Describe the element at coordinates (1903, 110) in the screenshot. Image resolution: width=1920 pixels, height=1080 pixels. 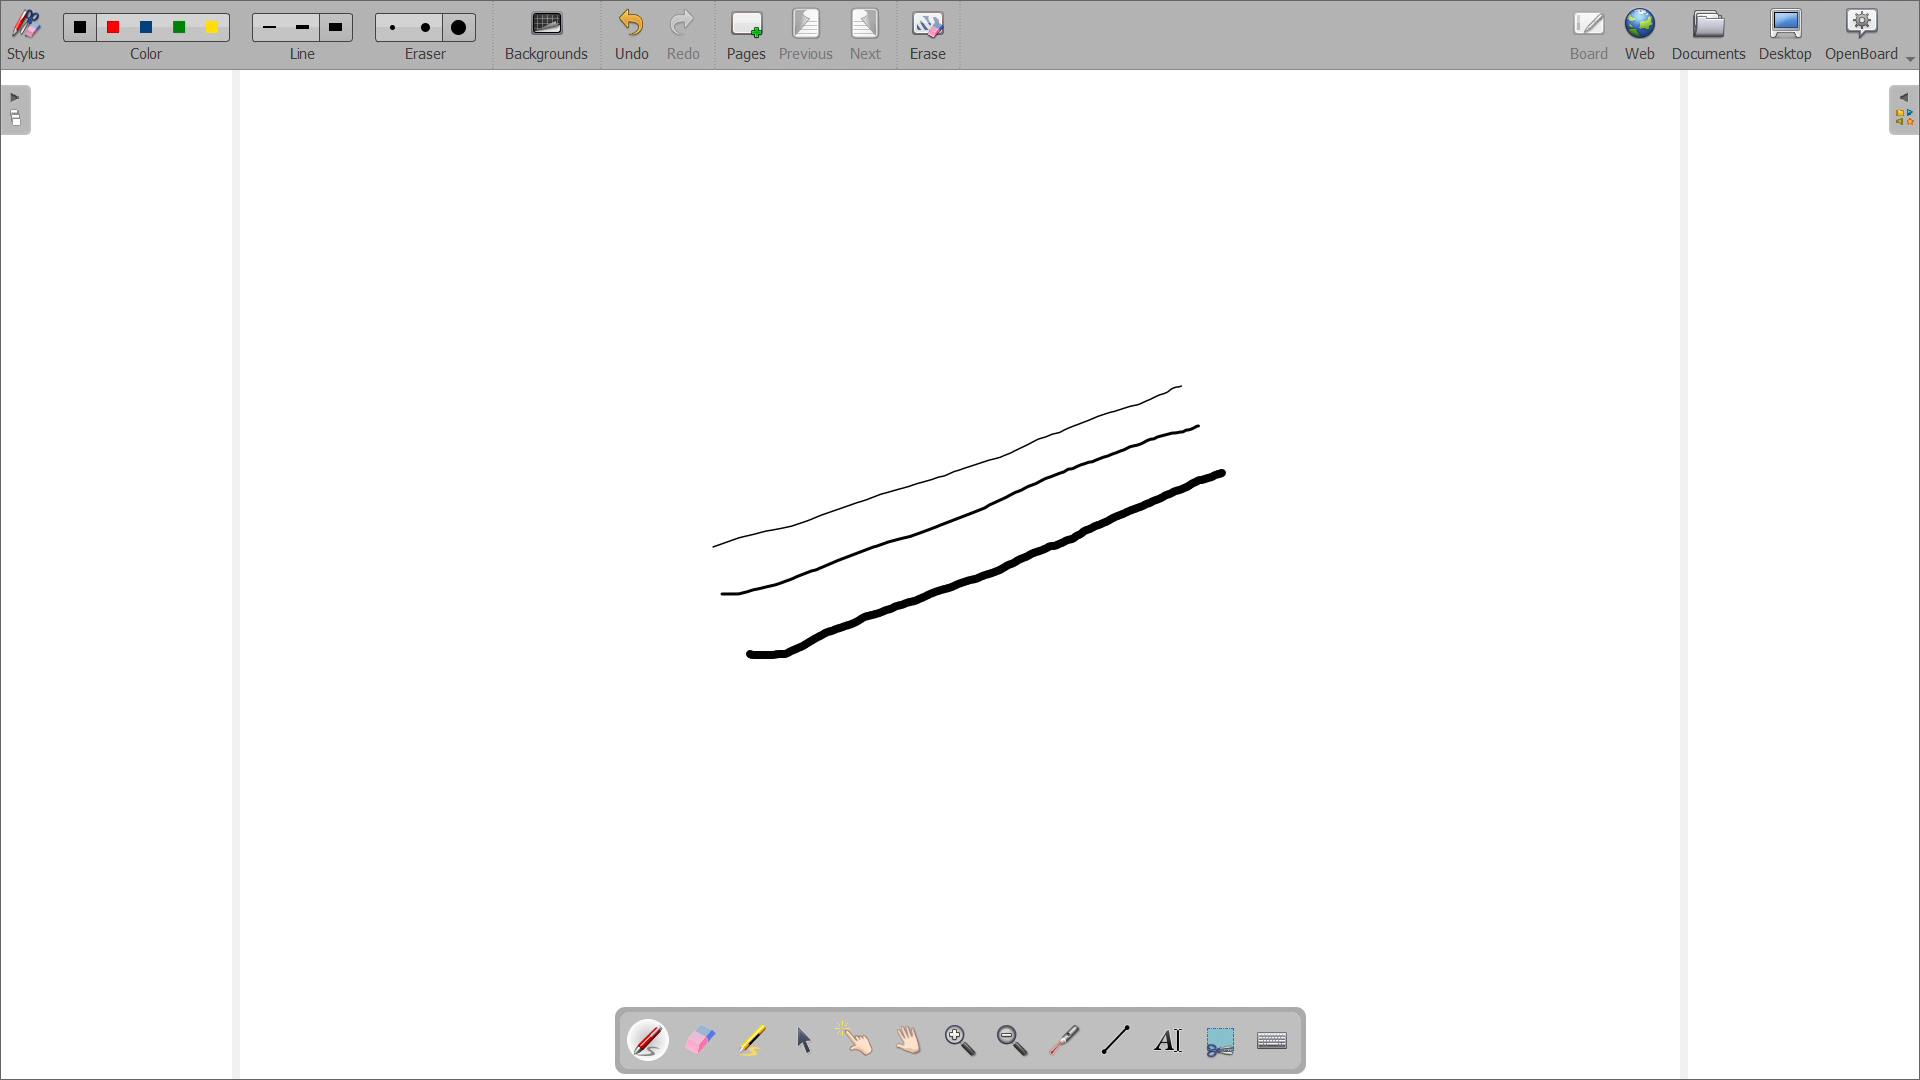
I see `open folder view` at that location.